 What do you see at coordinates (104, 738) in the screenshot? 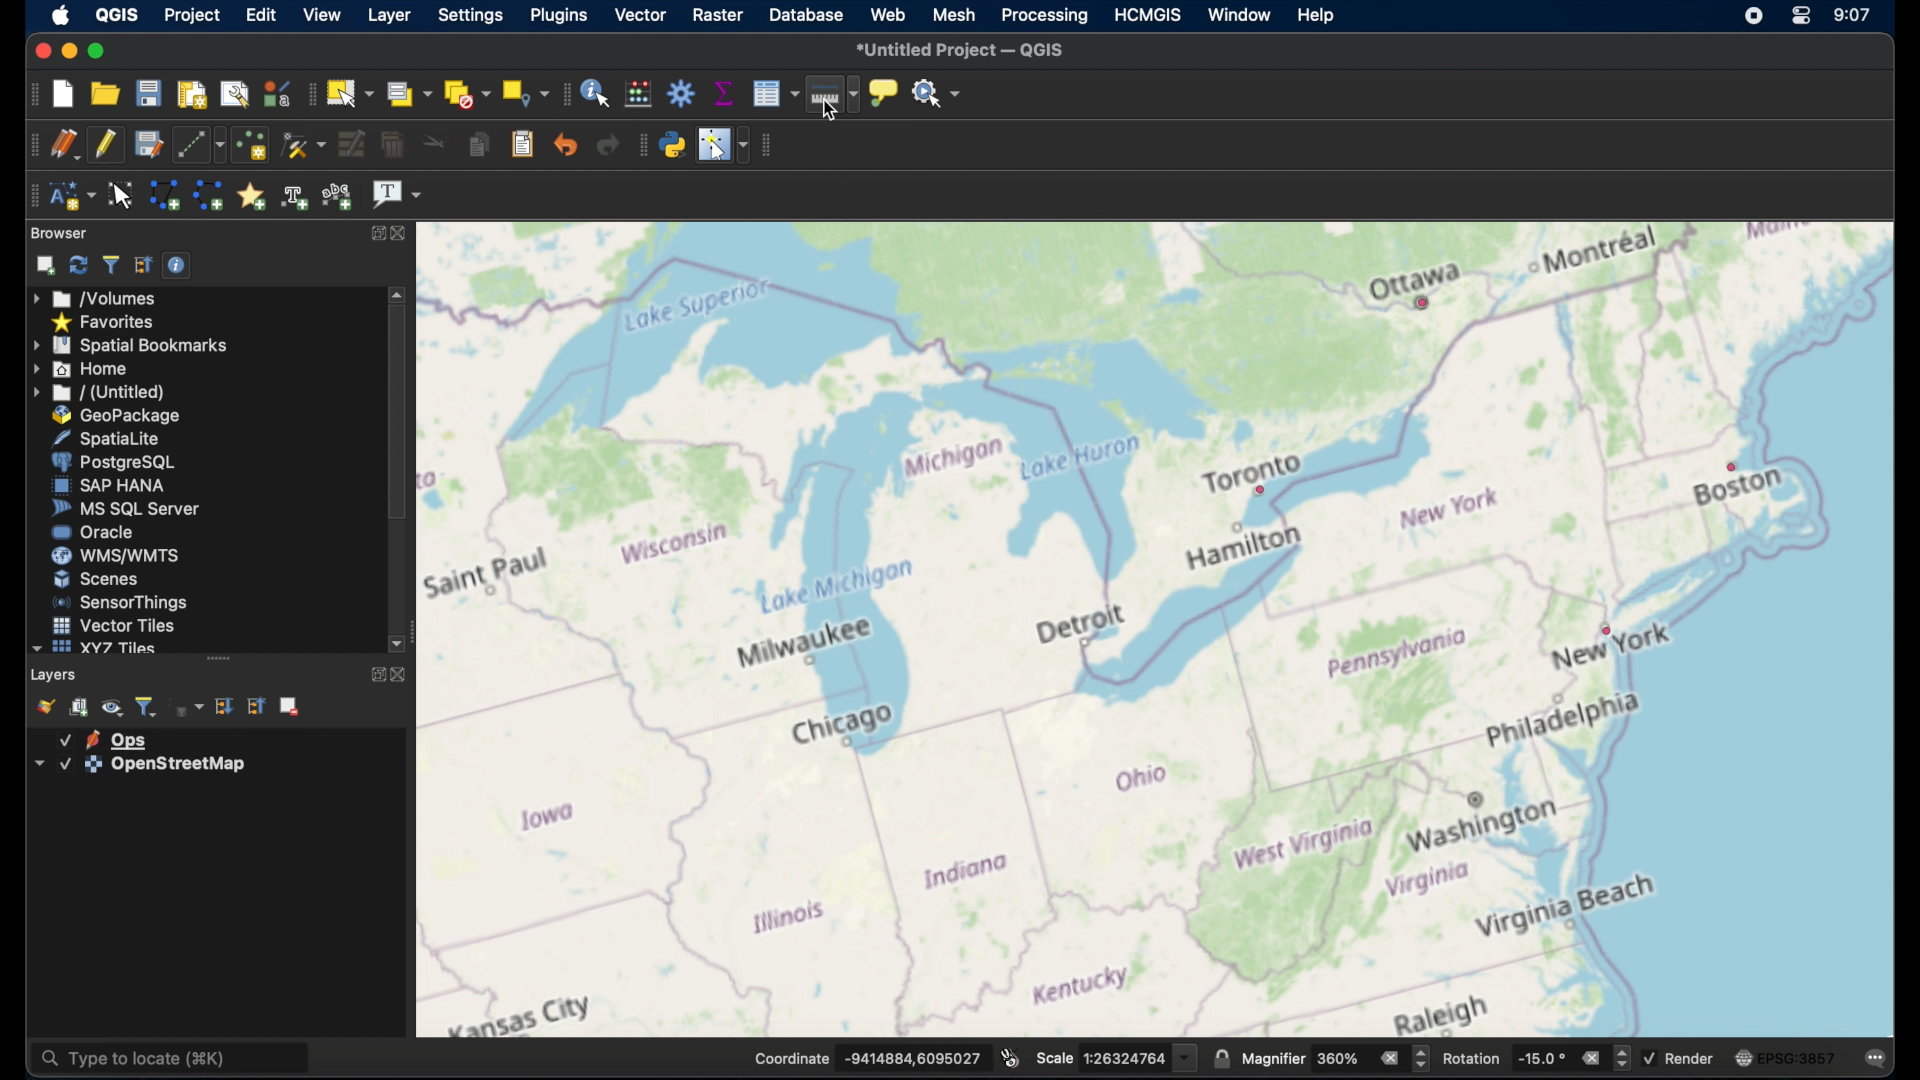
I see `layer` at bounding box center [104, 738].